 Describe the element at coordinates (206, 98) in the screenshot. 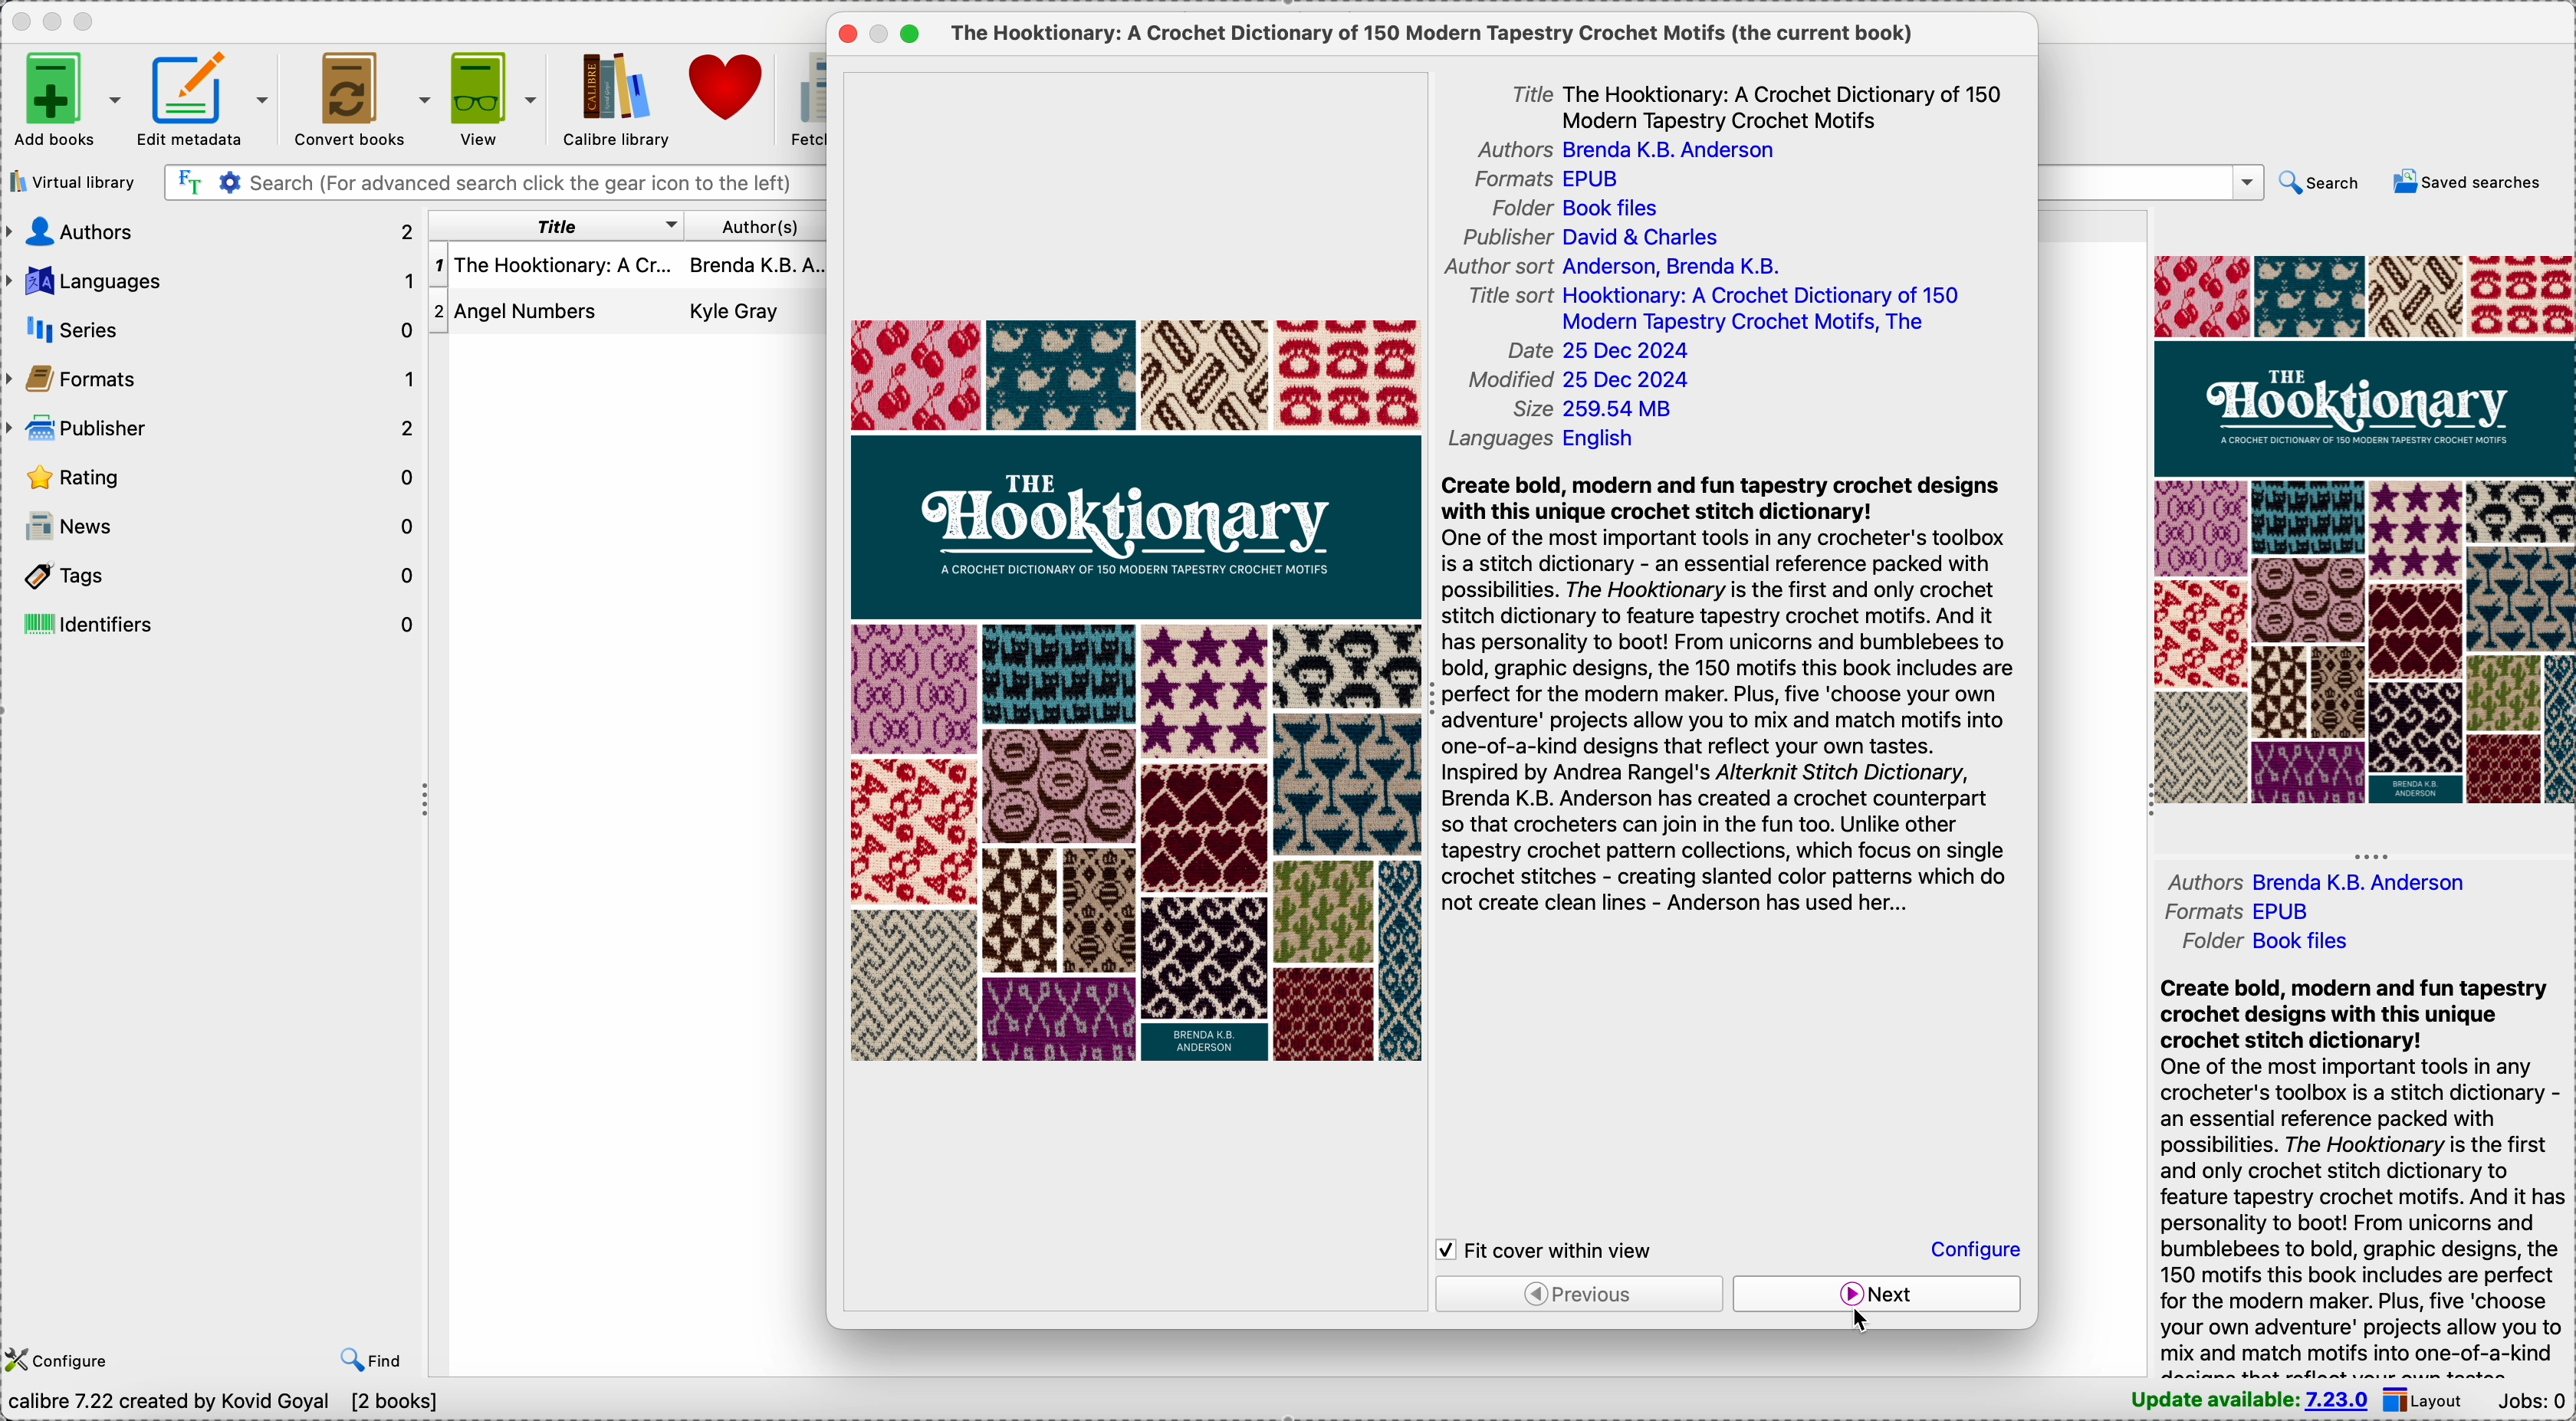

I see `edit metadata` at that location.